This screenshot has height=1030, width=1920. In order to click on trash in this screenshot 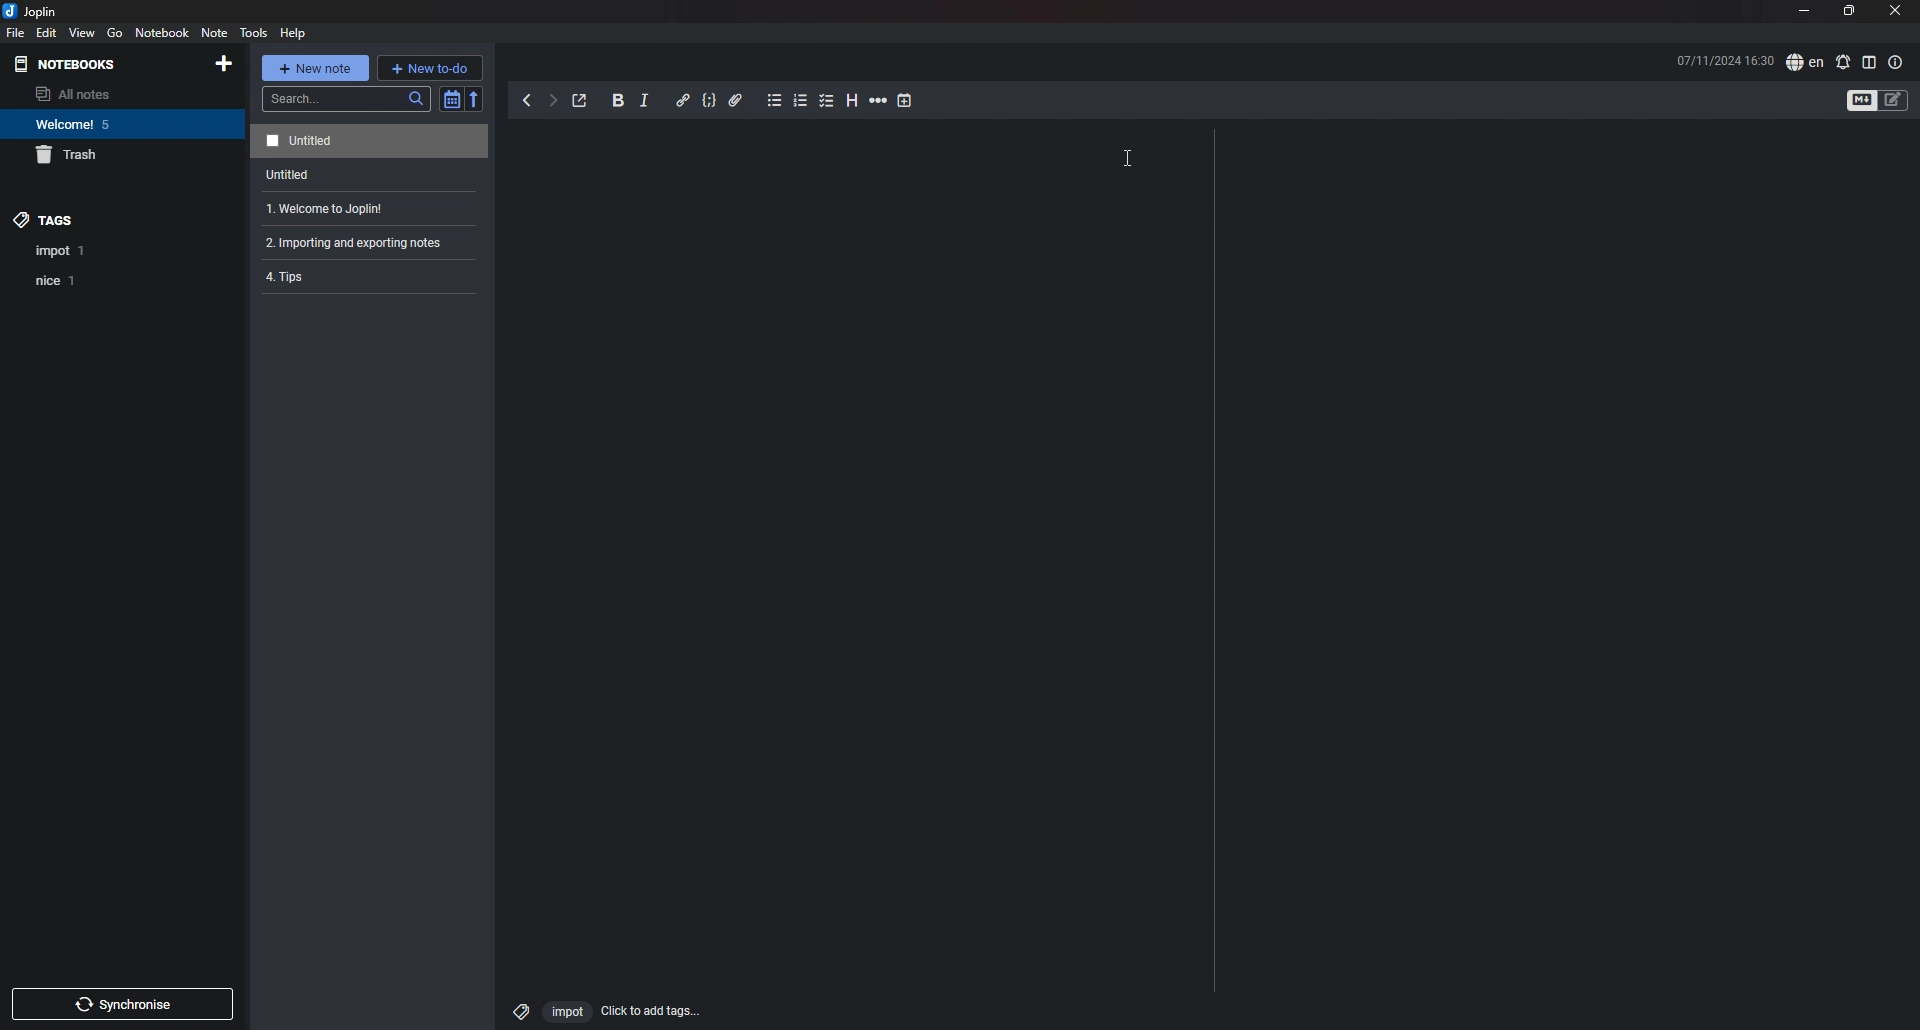, I will do `click(106, 156)`.